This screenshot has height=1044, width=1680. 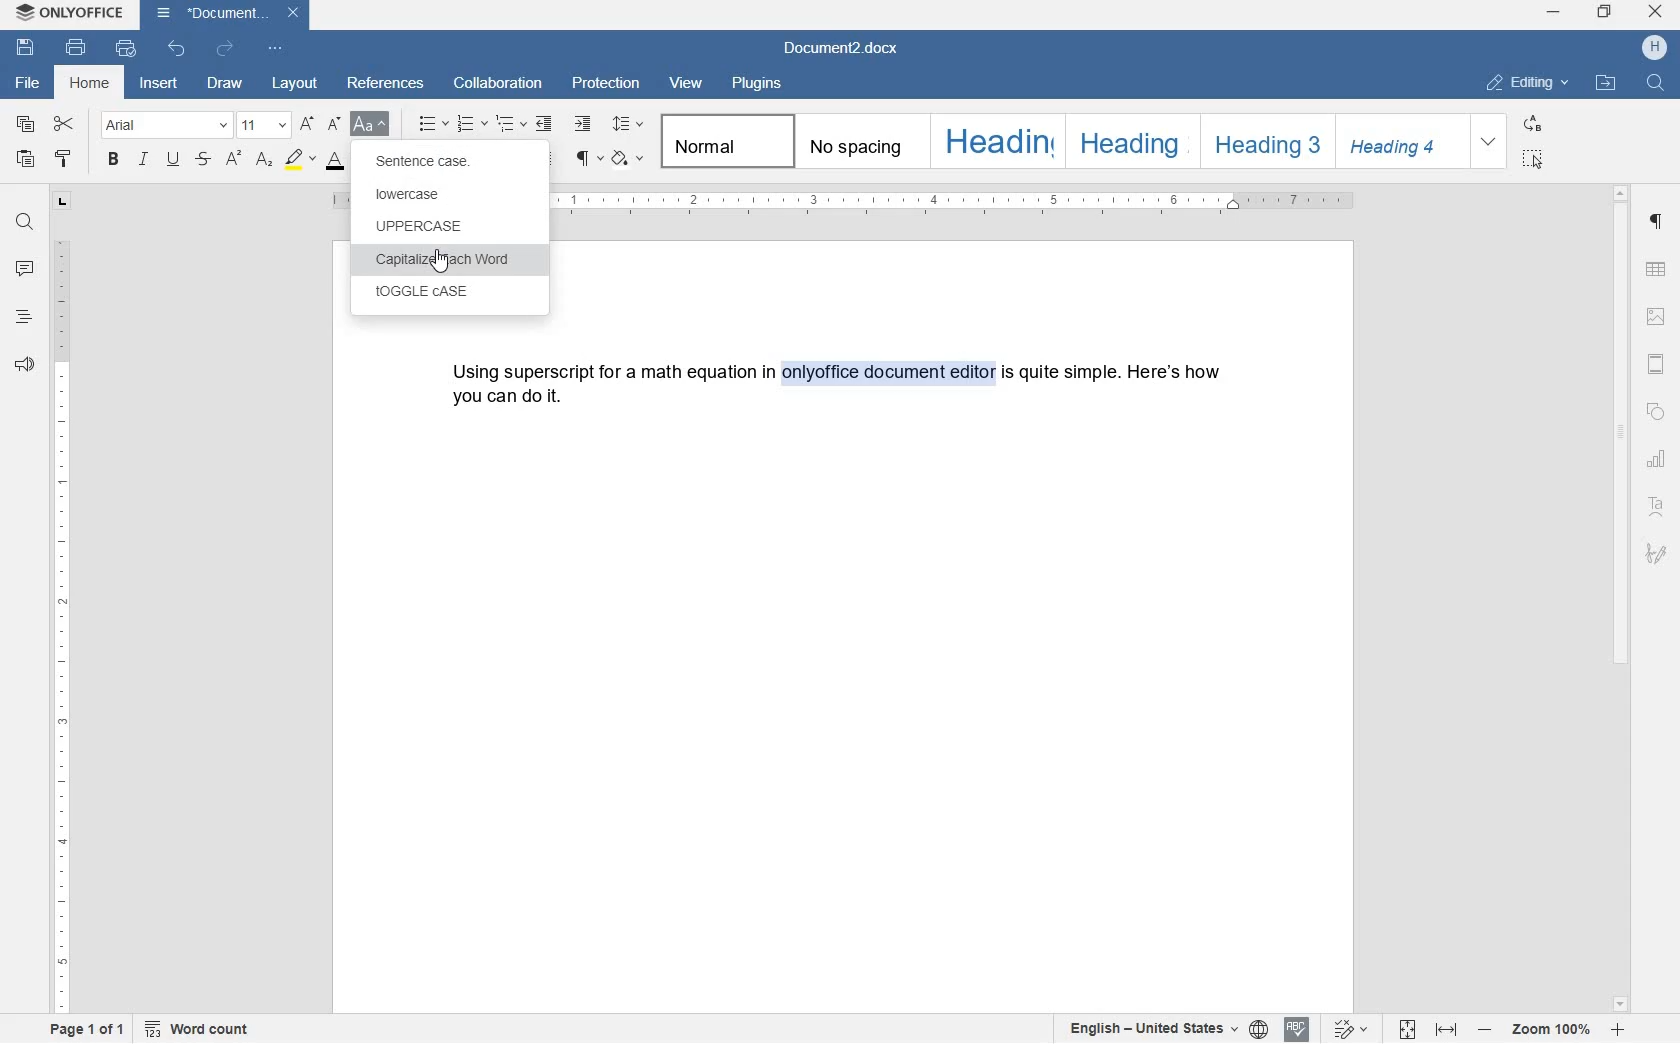 What do you see at coordinates (723, 142) in the screenshot?
I see `normal` at bounding box center [723, 142].